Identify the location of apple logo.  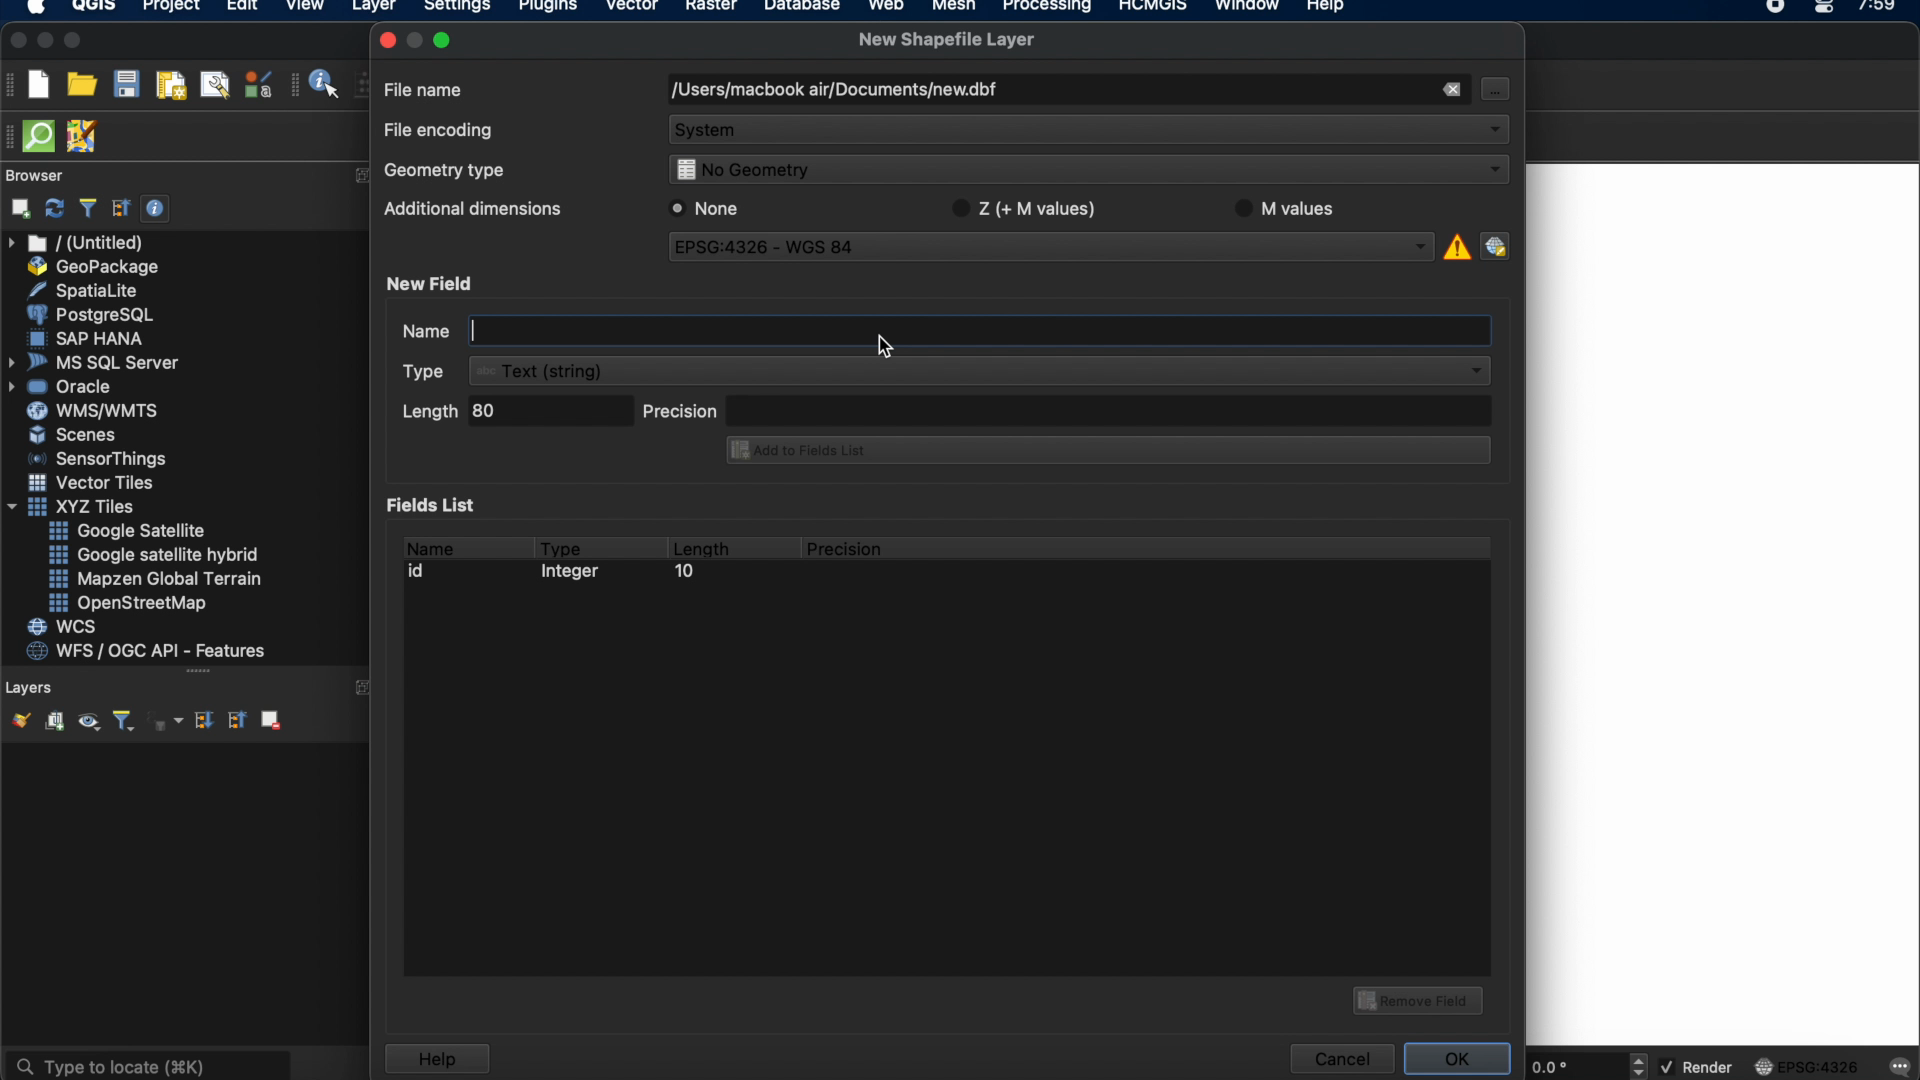
(33, 8).